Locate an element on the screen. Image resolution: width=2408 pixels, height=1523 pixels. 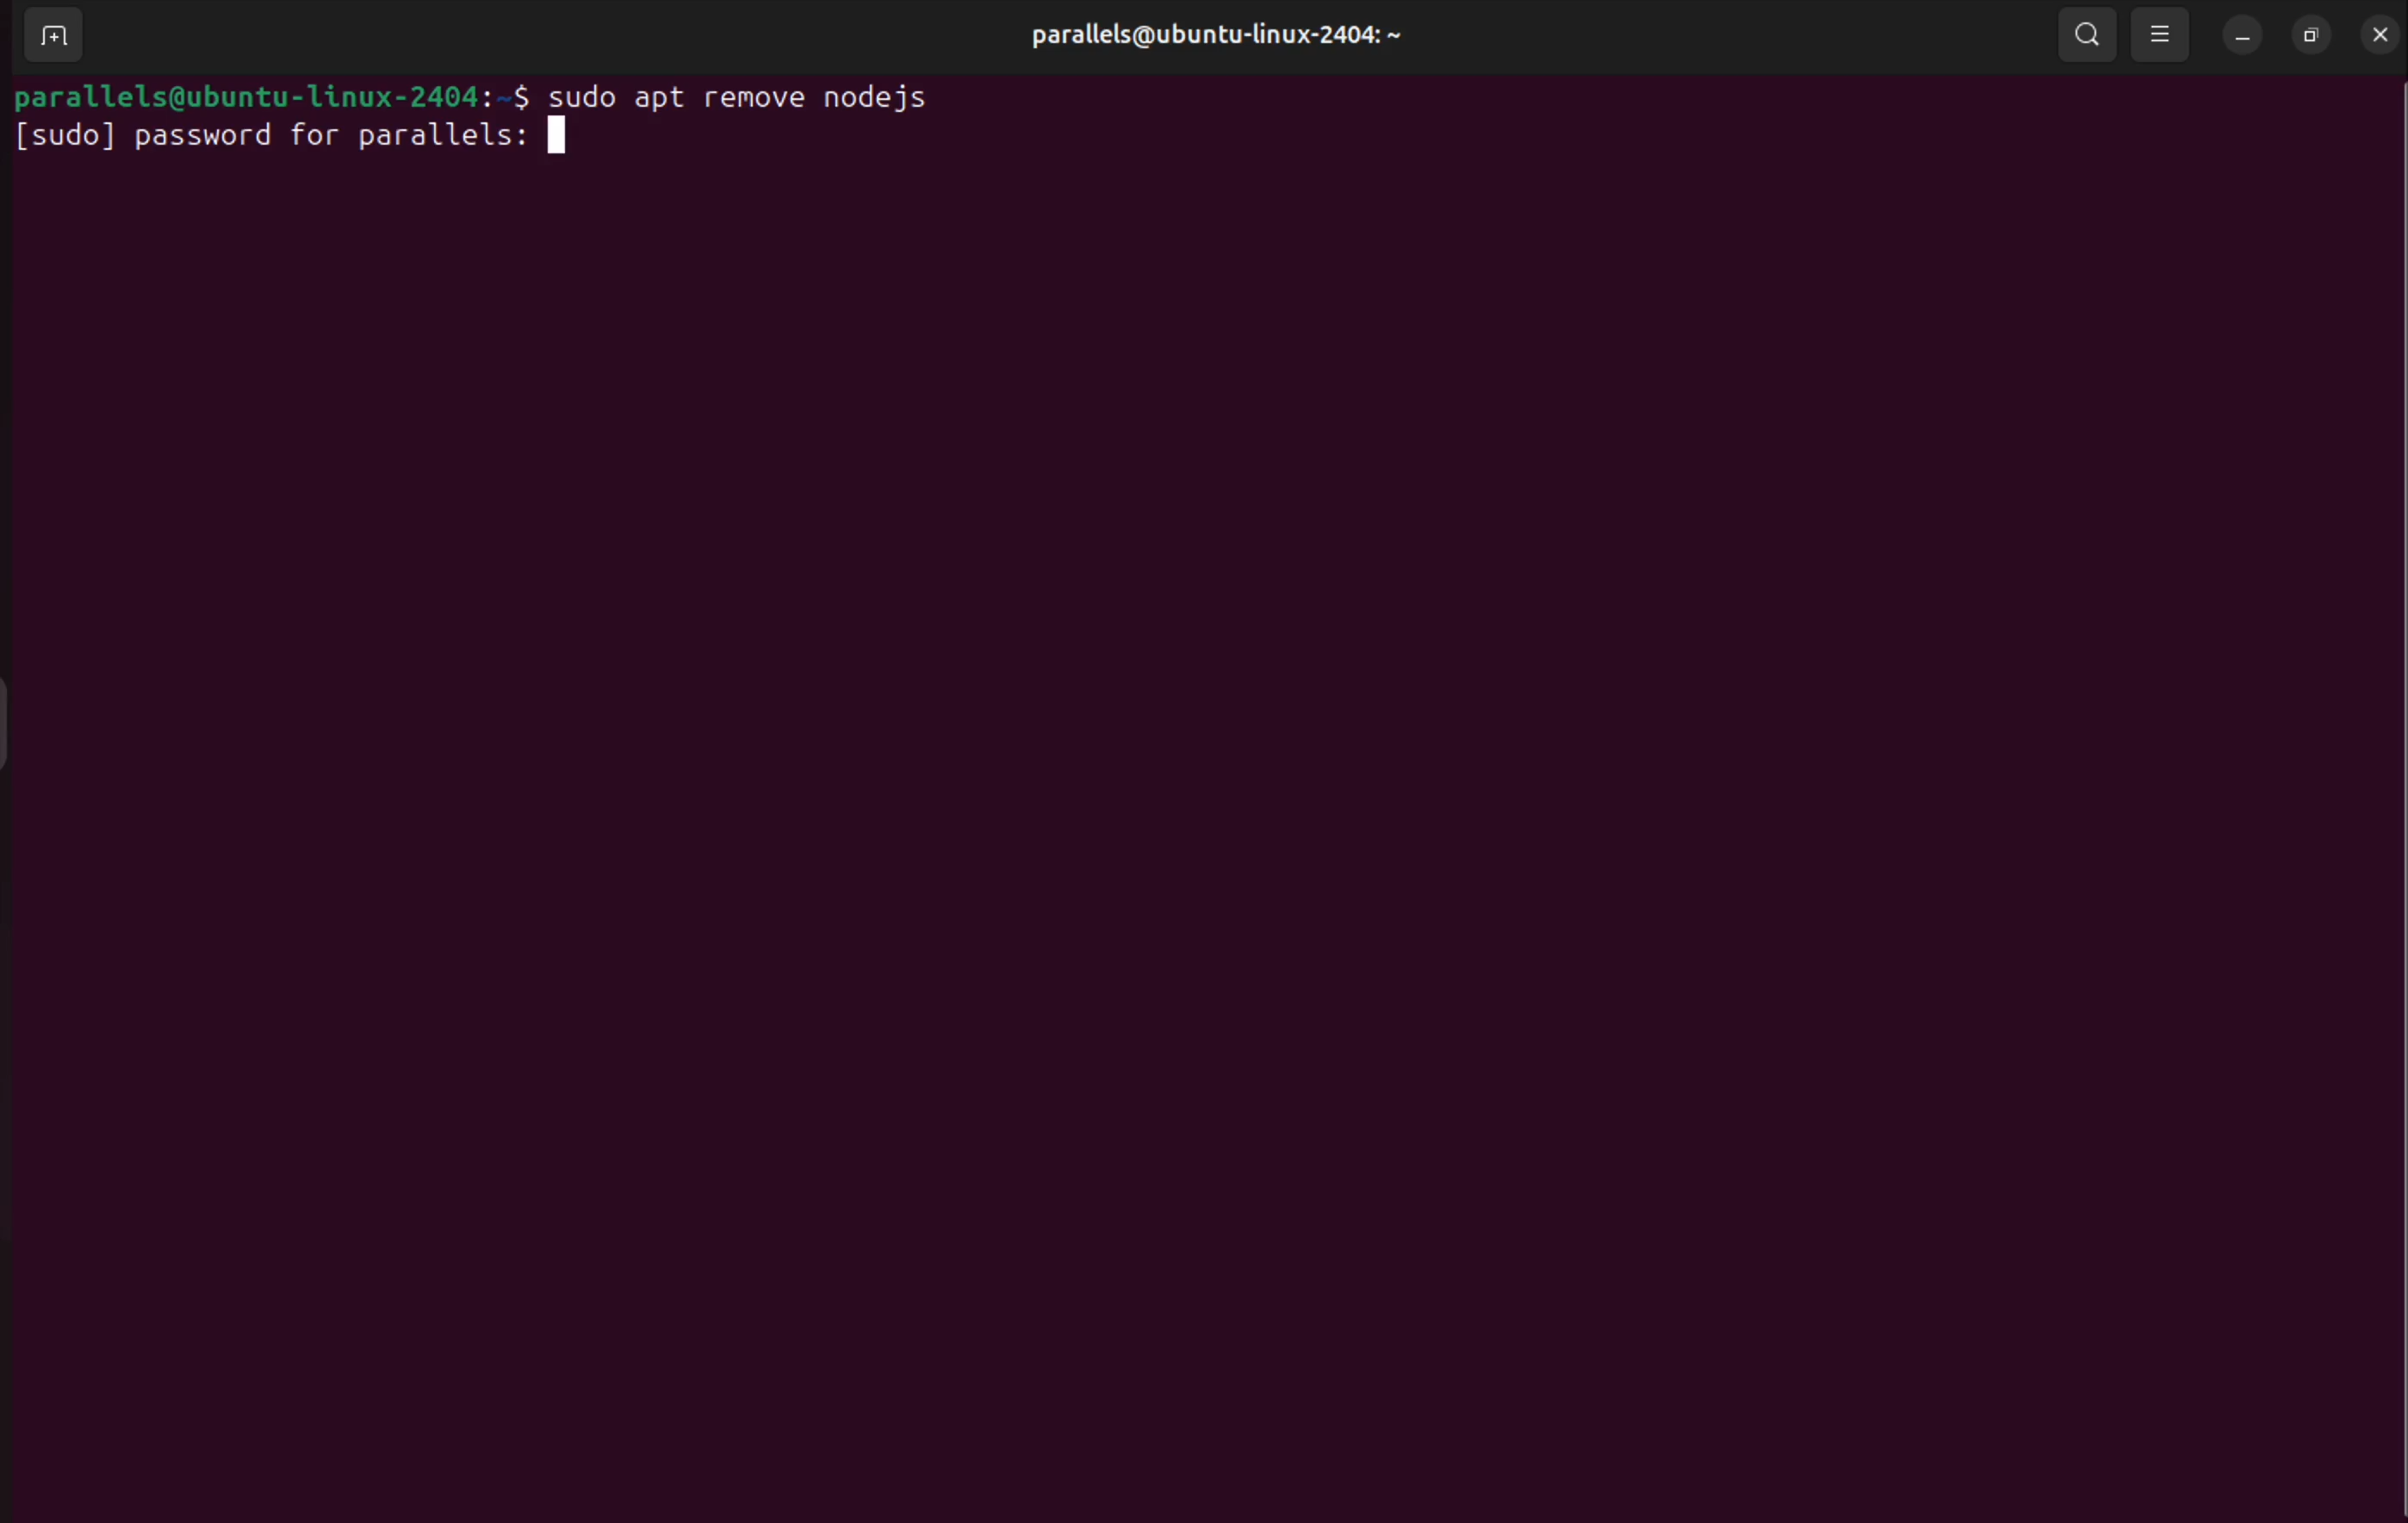
close is located at coordinates (2377, 33).